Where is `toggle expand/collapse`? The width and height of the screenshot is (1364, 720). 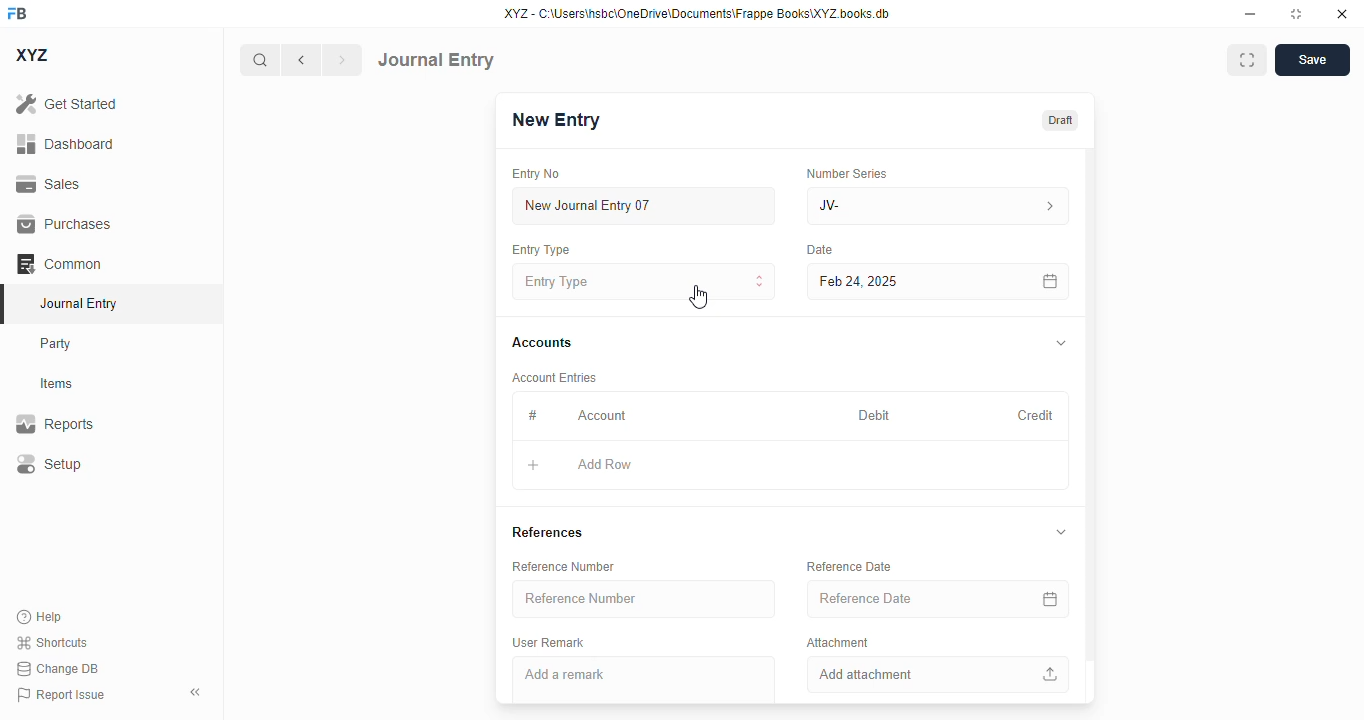
toggle expand/collapse is located at coordinates (1062, 342).